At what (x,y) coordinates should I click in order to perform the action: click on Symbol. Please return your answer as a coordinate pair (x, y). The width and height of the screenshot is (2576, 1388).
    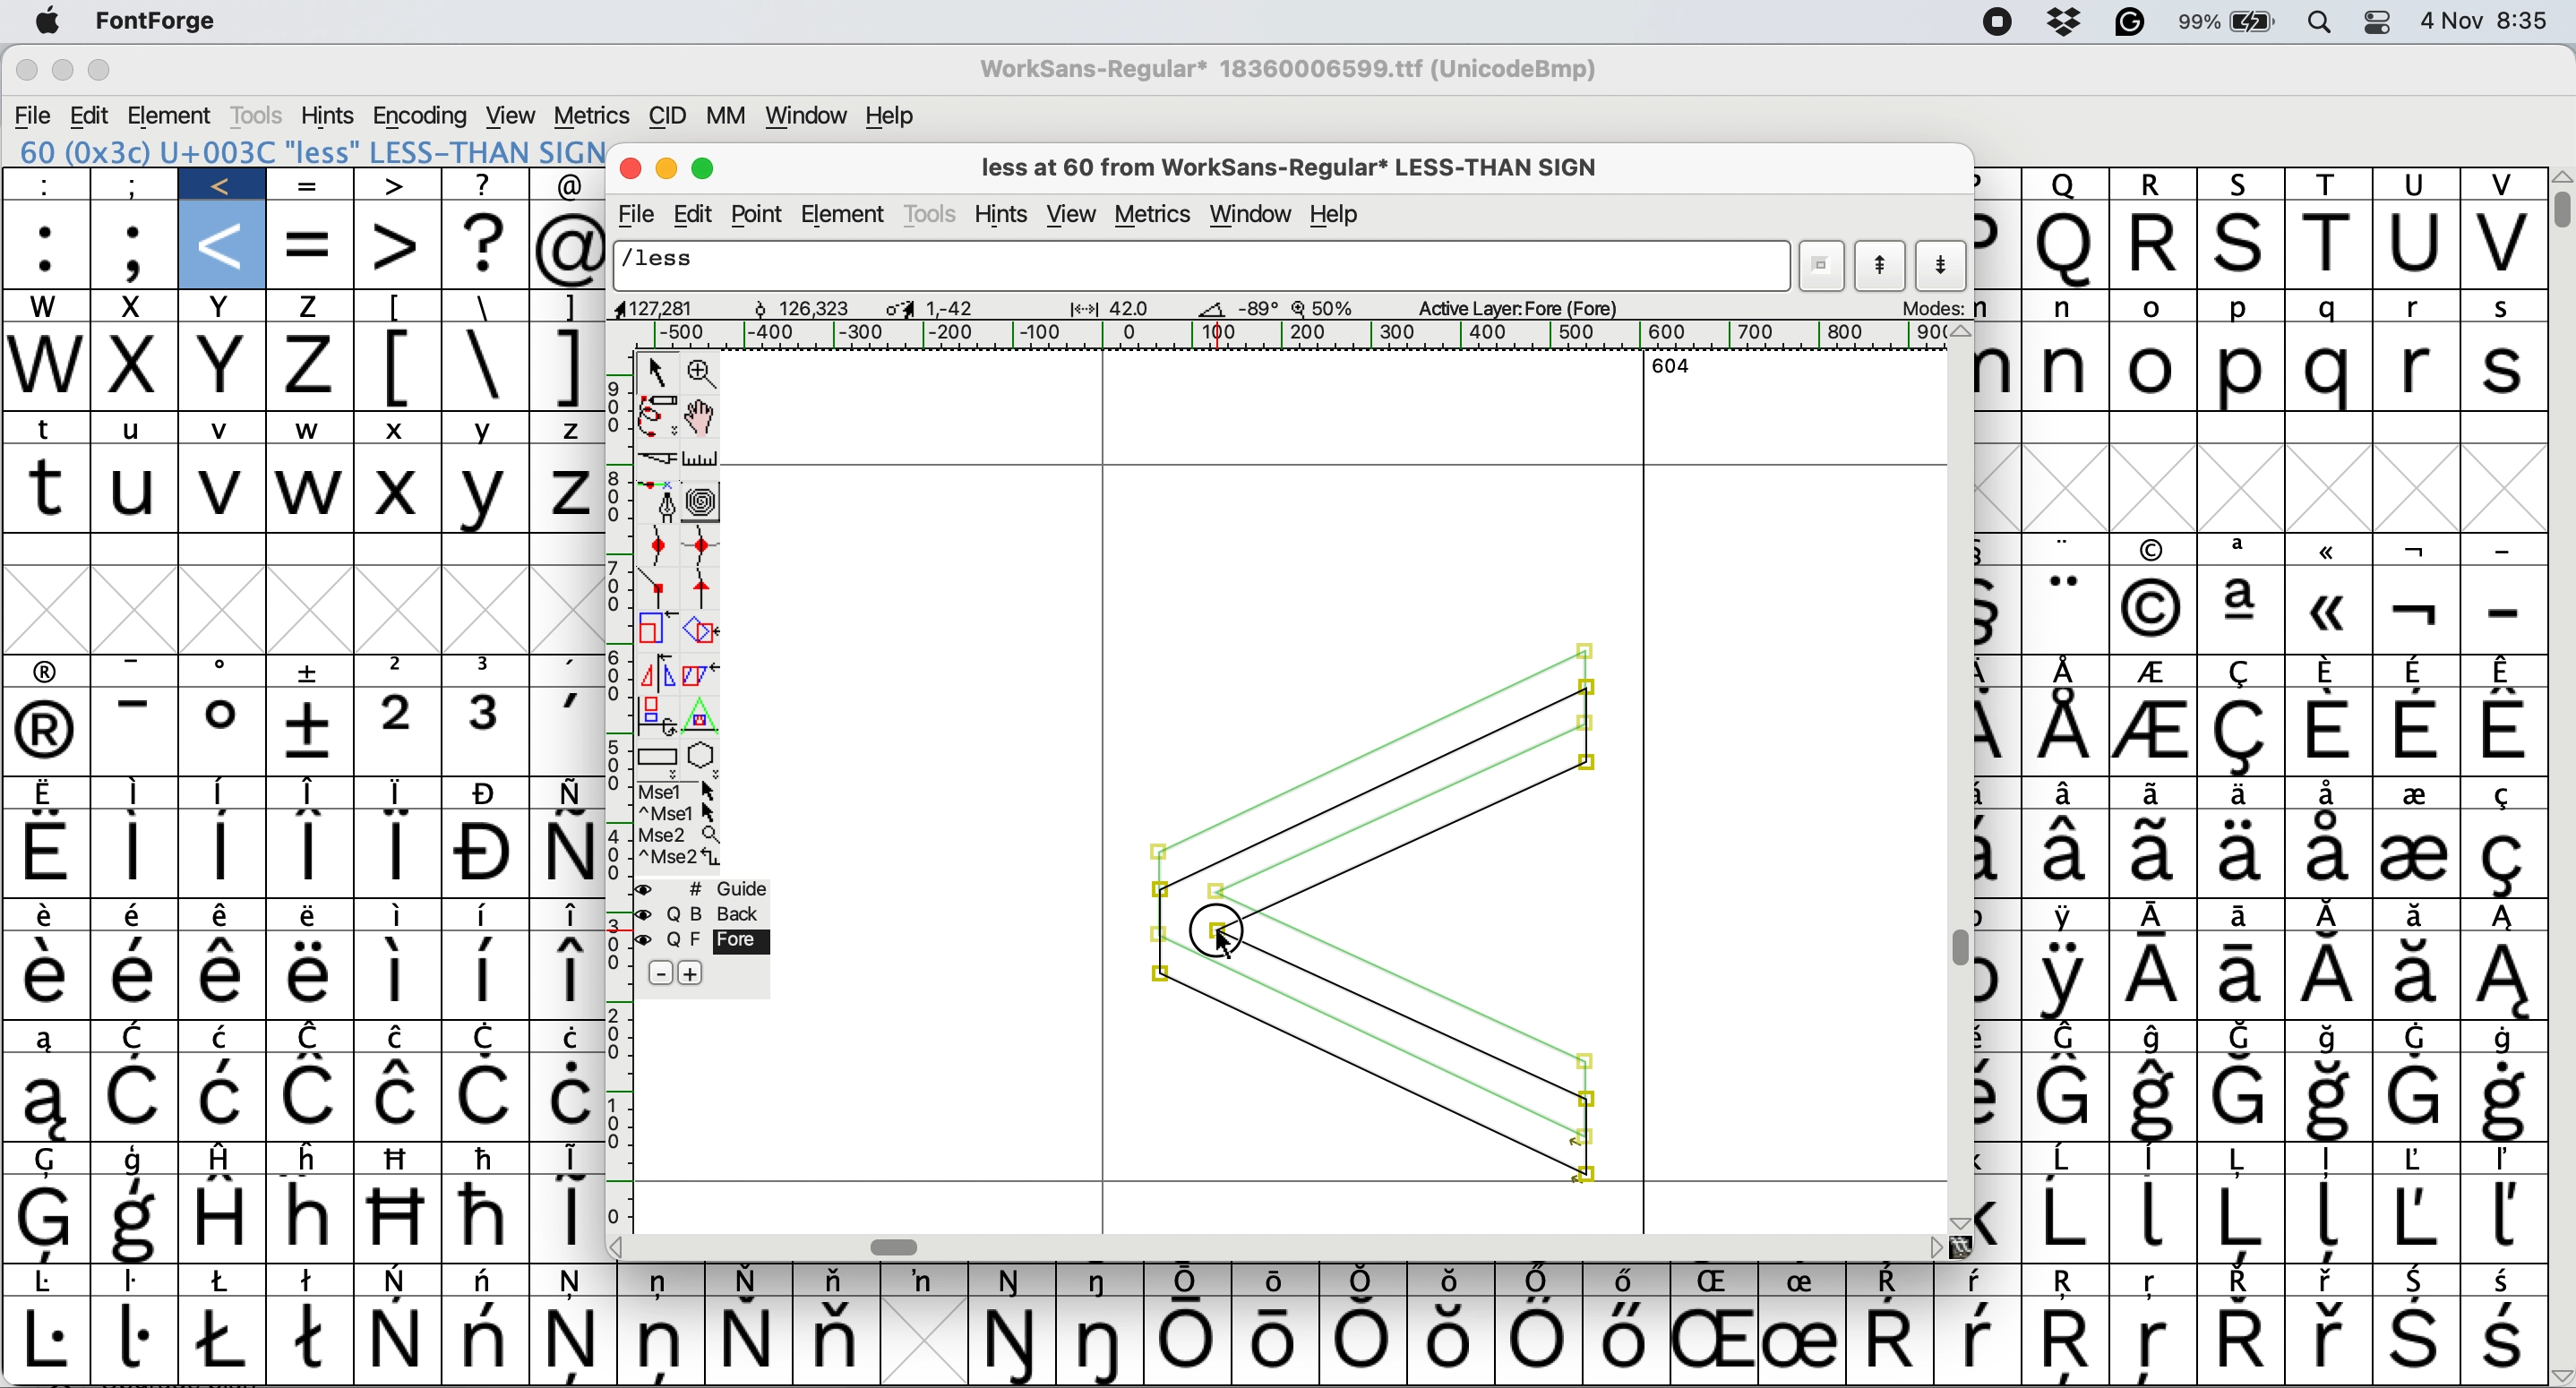
    Looking at the image, I should click on (224, 1098).